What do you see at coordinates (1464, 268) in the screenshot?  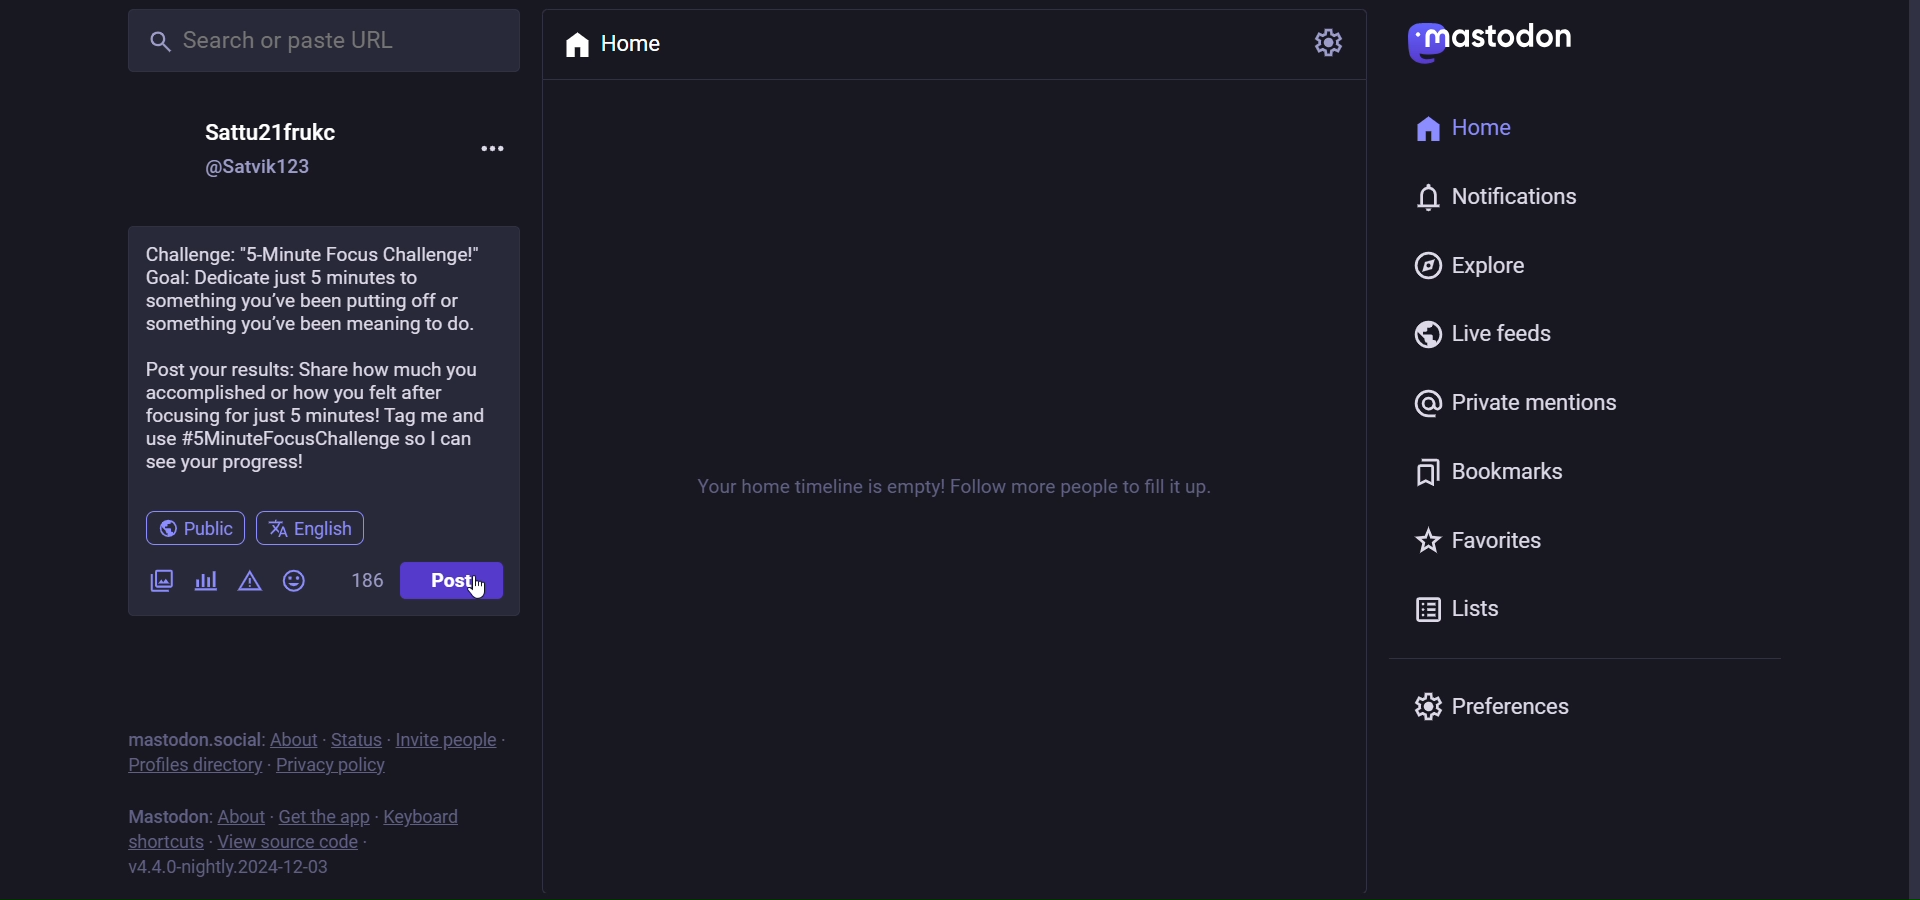 I see `explore` at bounding box center [1464, 268].